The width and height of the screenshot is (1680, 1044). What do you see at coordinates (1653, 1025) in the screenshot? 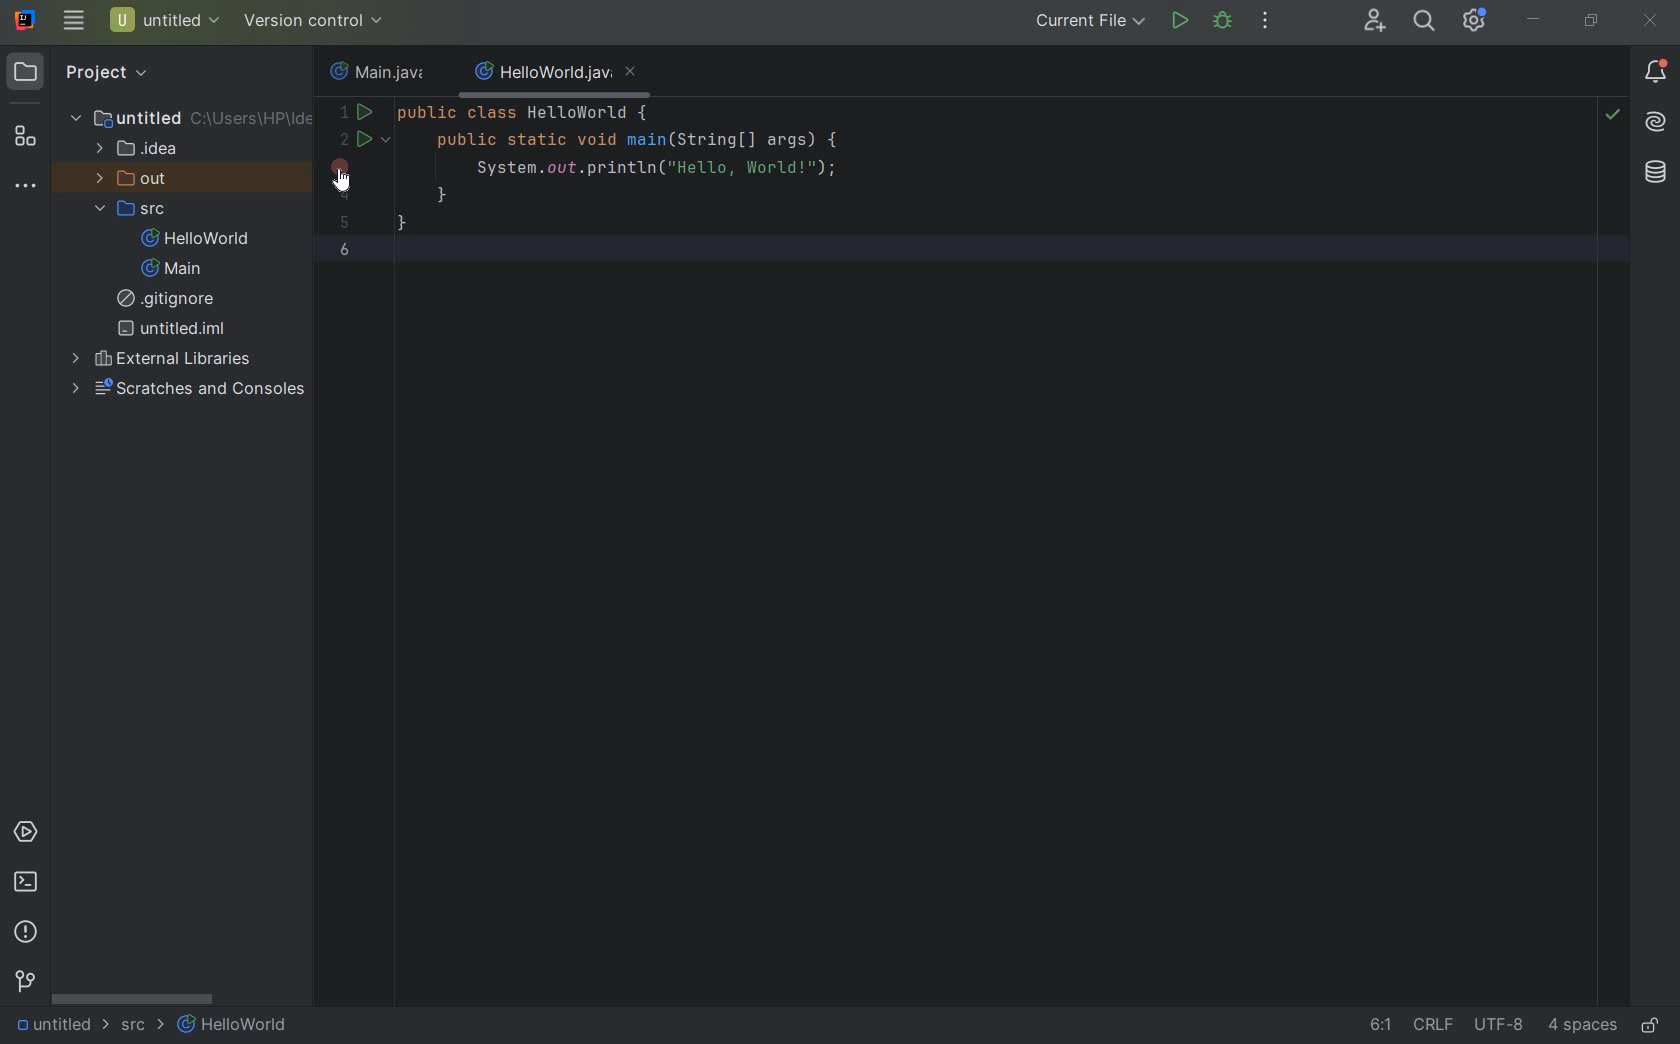
I see `make file read only` at bounding box center [1653, 1025].